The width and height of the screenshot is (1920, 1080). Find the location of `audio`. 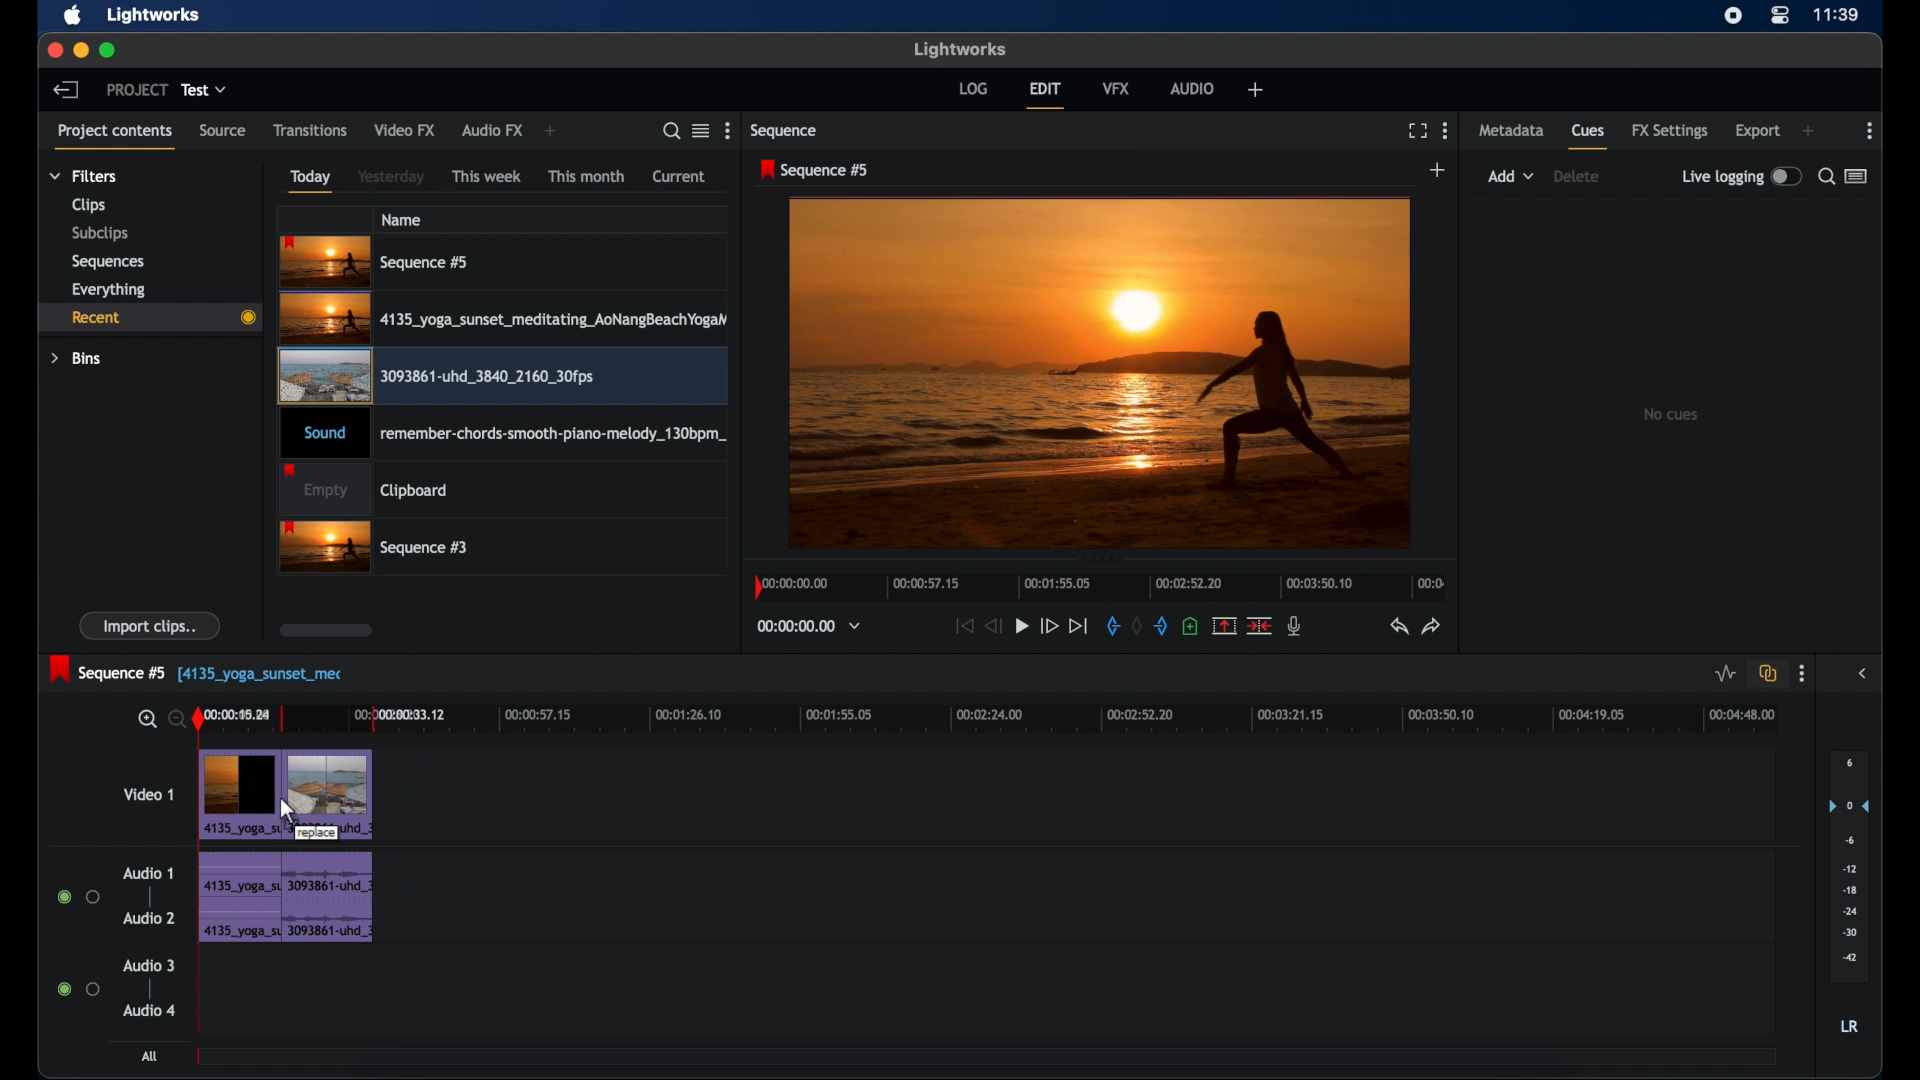

audio is located at coordinates (1192, 89).